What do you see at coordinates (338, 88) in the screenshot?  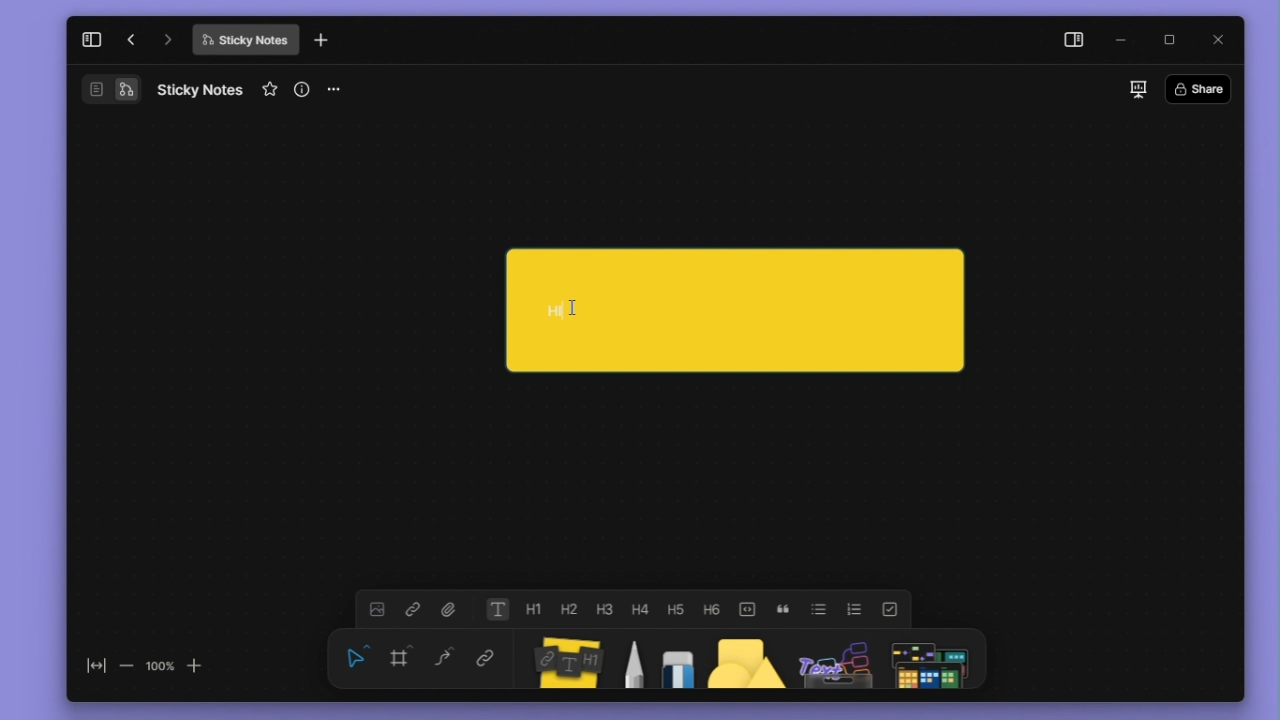 I see `more` at bounding box center [338, 88].